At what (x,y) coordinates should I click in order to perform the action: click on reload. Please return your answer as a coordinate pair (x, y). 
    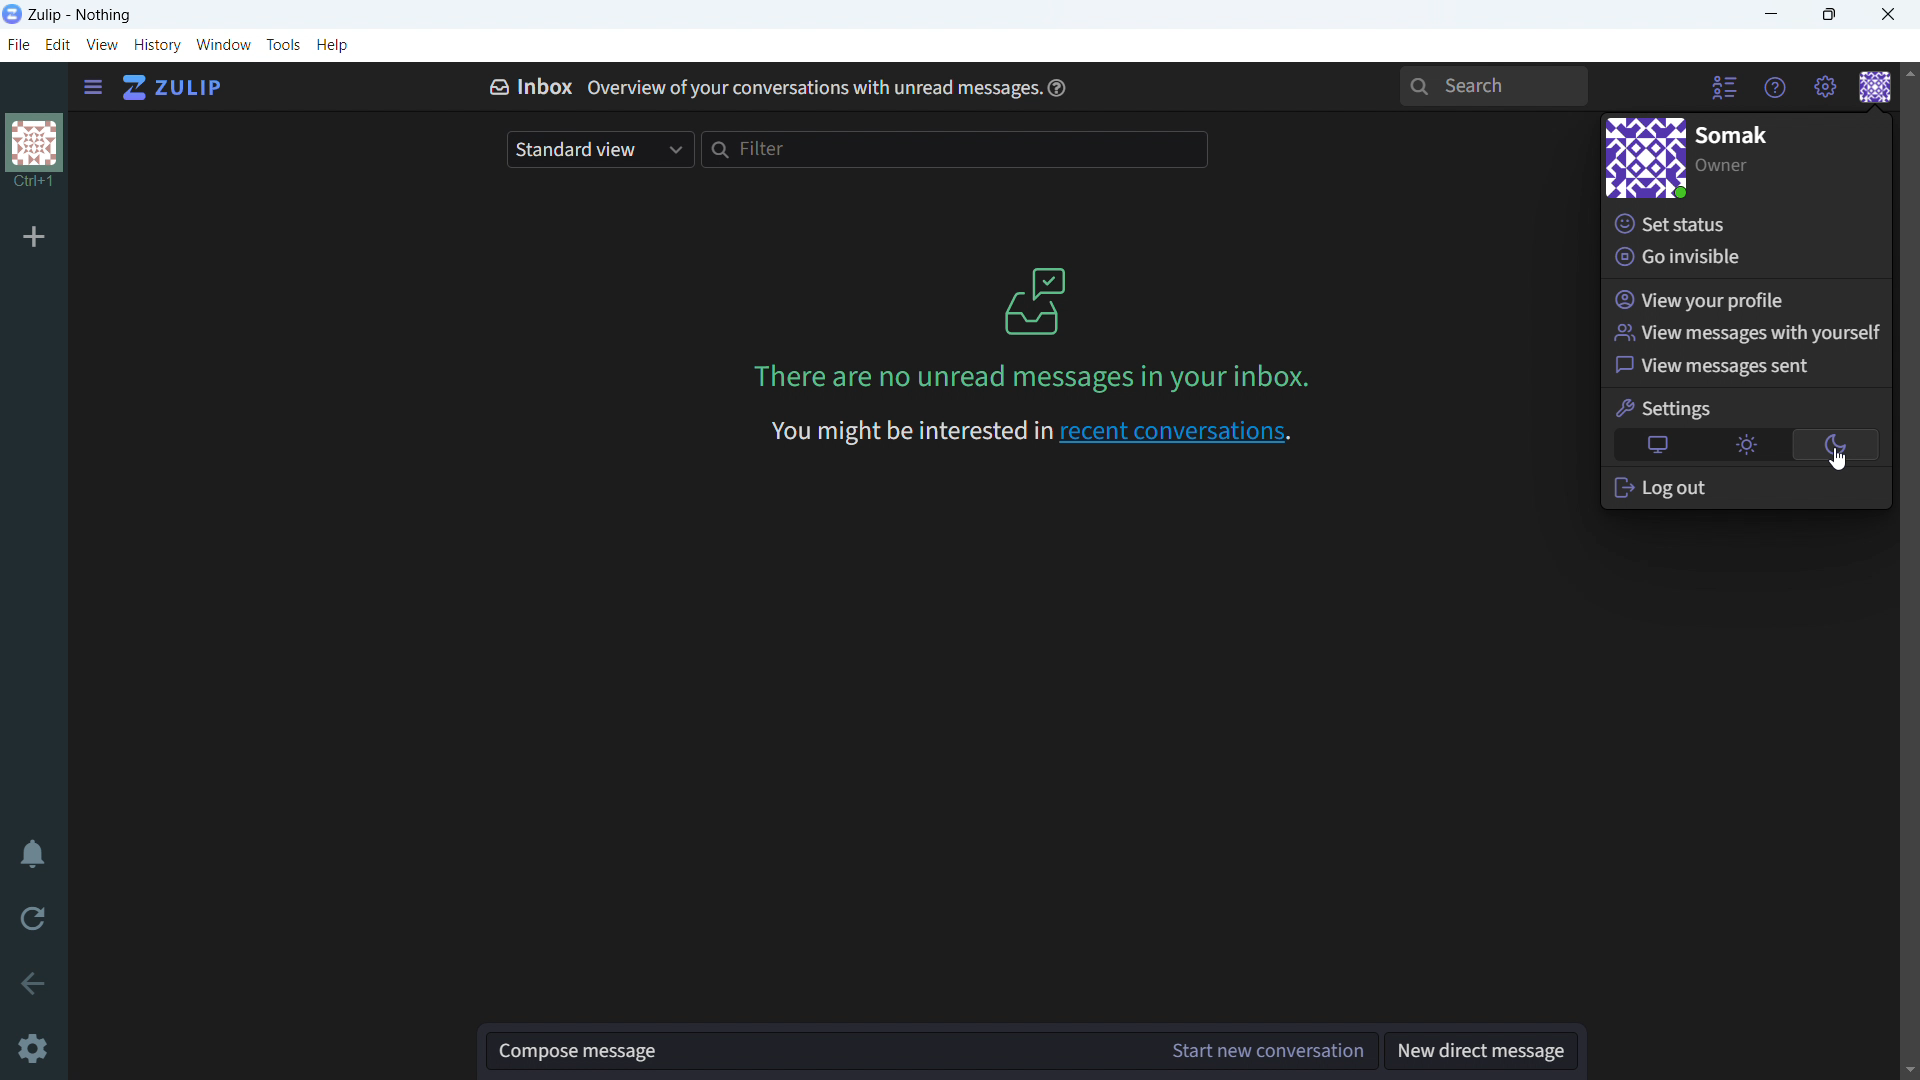
    Looking at the image, I should click on (30, 923).